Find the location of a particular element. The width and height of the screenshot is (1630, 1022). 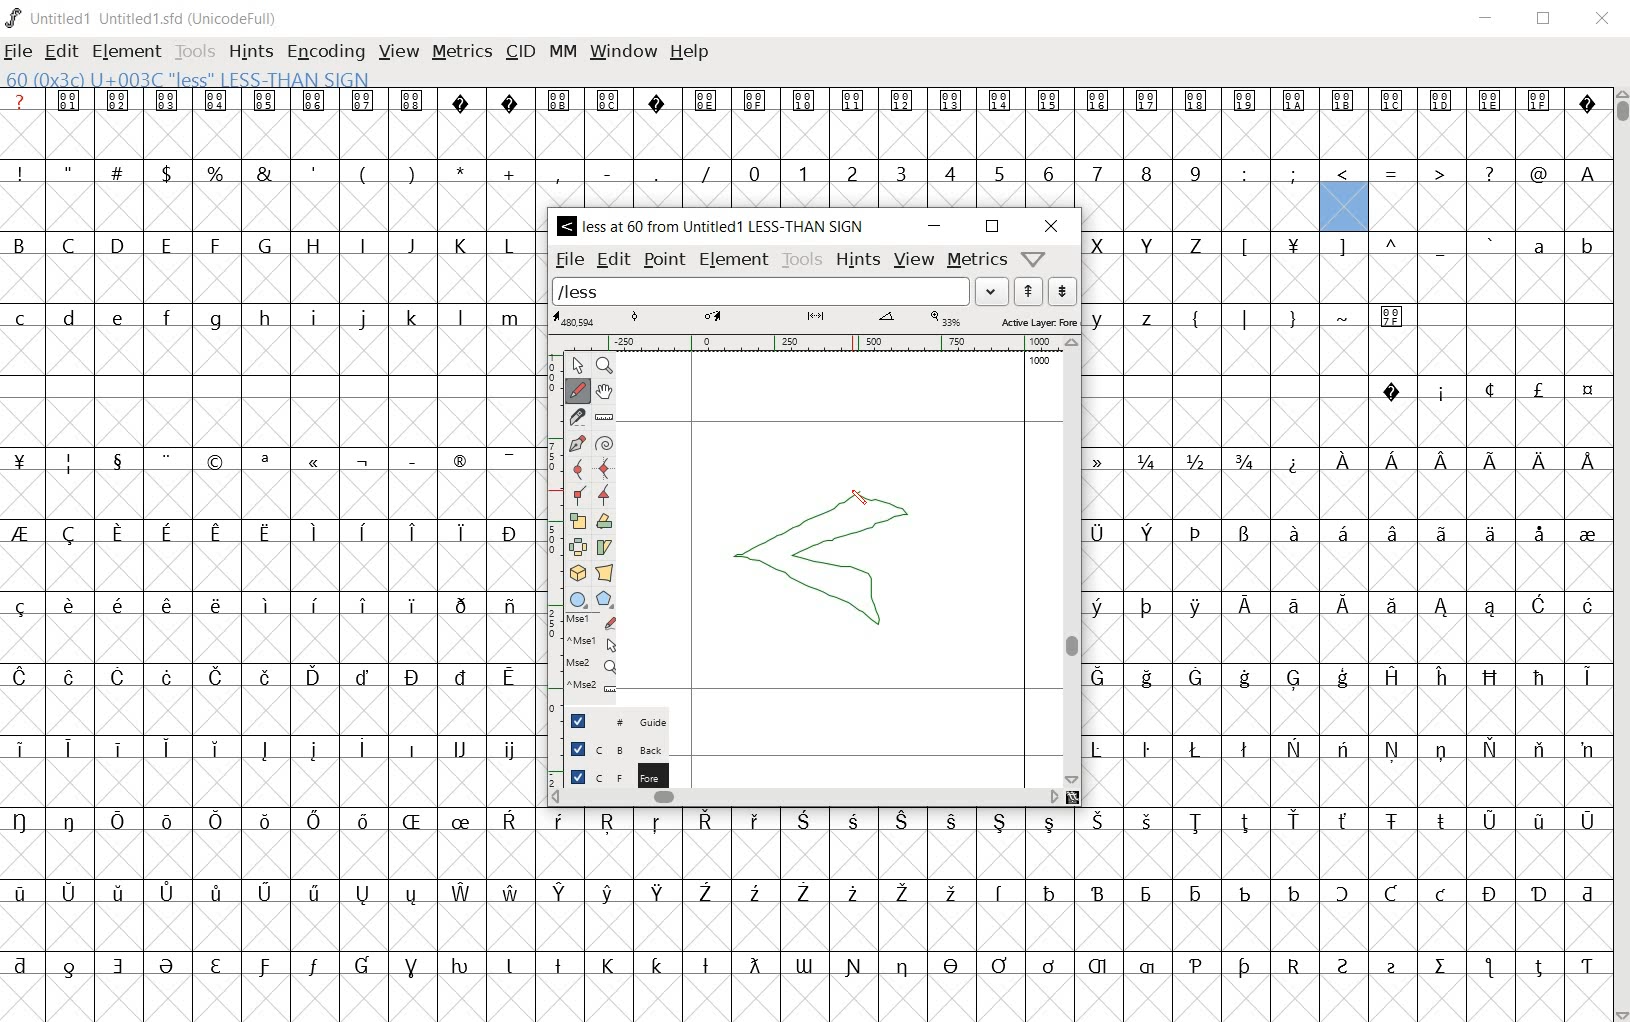

metrics is located at coordinates (977, 261).